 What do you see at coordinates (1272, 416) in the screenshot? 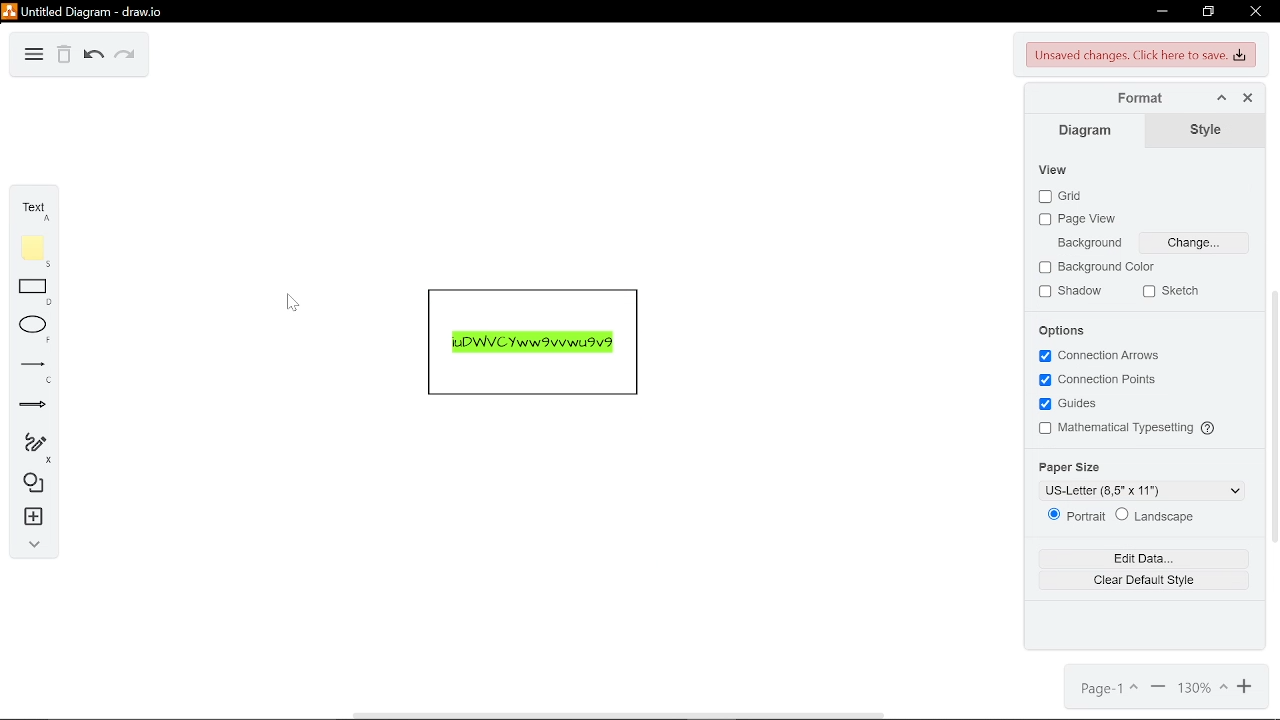
I see `vertical scrollbar` at bounding box center [1272, 416].